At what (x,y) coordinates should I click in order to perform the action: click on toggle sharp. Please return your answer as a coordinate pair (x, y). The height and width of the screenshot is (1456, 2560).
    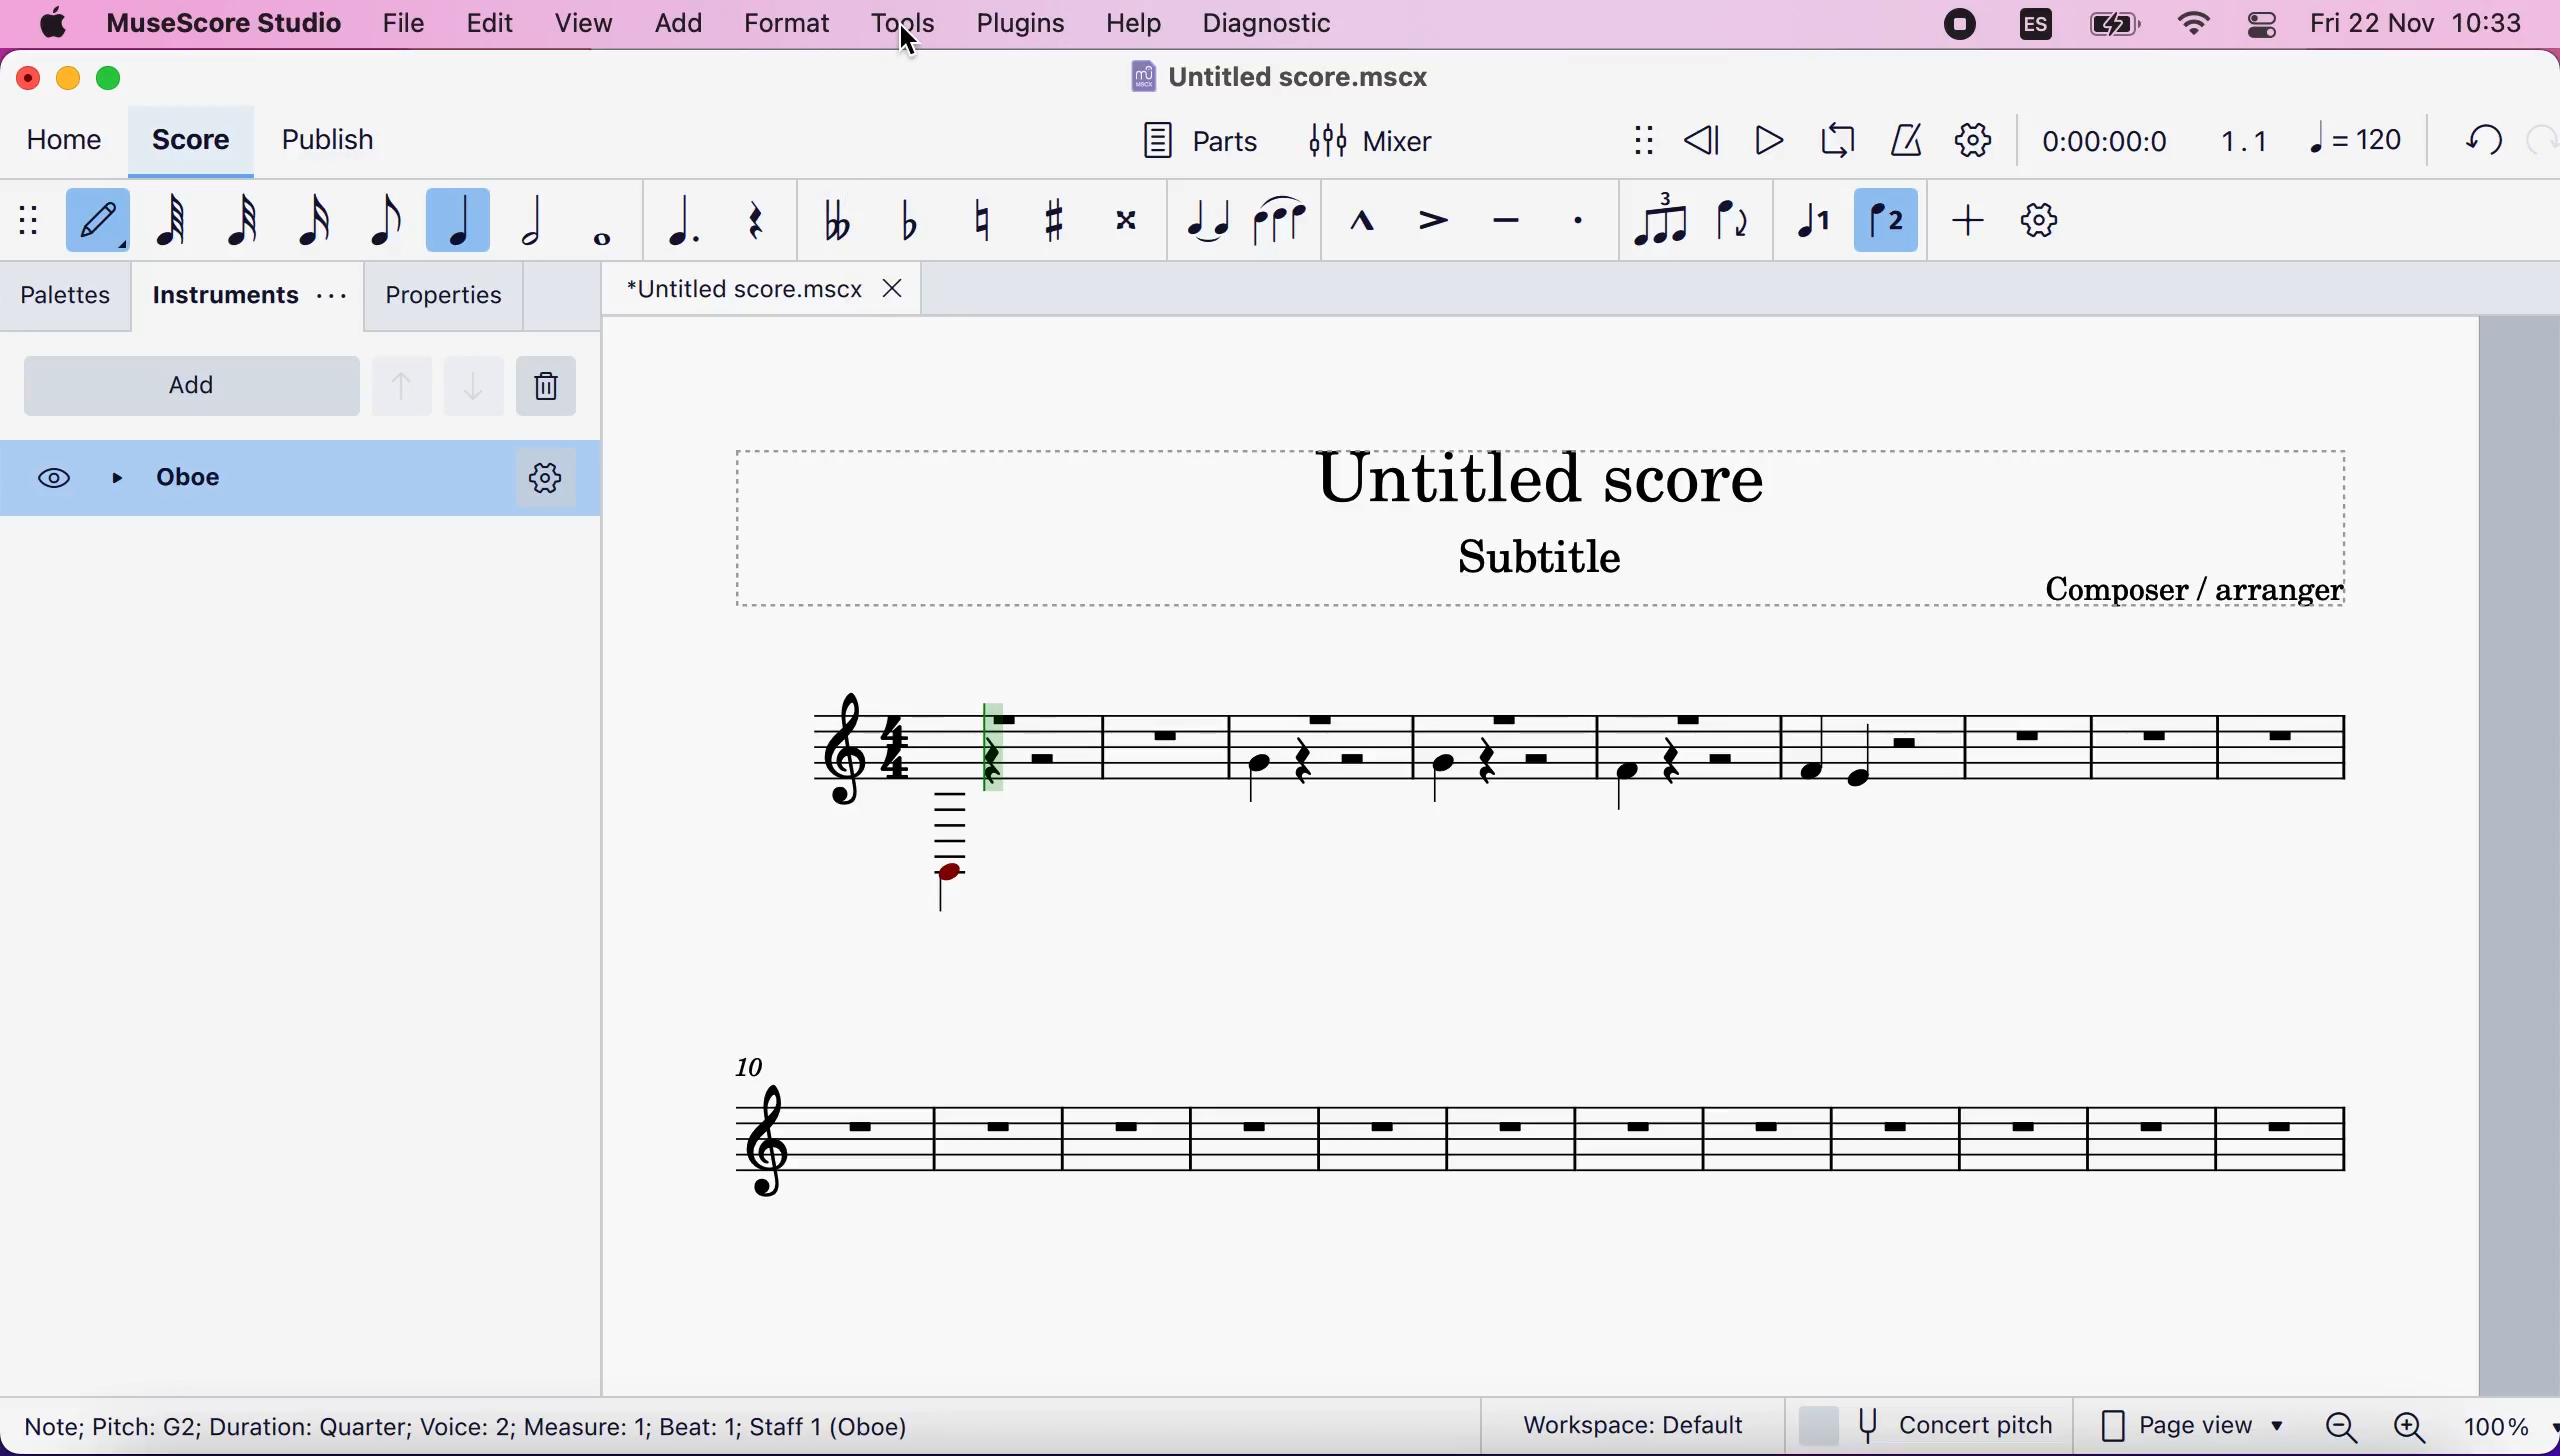
    Looking at the image, I should click on (1061, 219).